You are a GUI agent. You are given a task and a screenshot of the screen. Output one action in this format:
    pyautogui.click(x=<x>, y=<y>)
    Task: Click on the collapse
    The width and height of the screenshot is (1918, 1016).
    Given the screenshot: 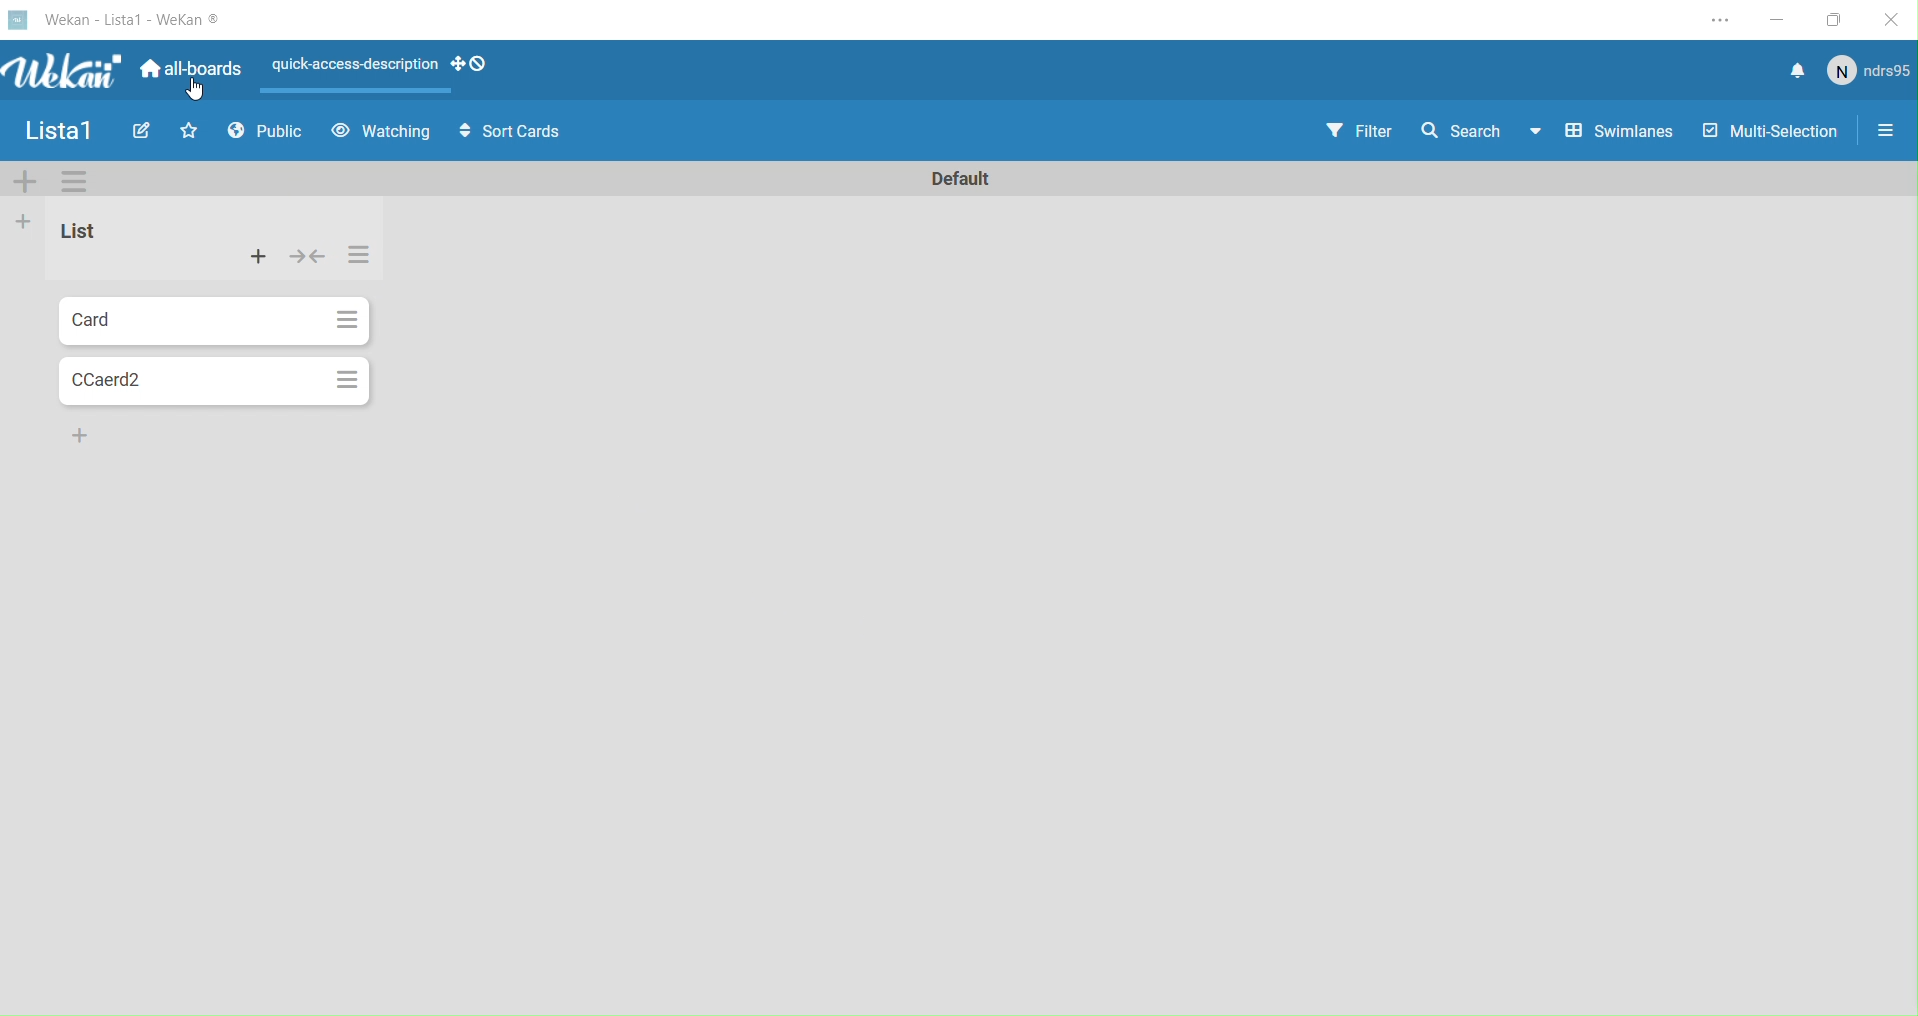 What is the action you would take?
    pyautogui.click(x=312, y=259)
    